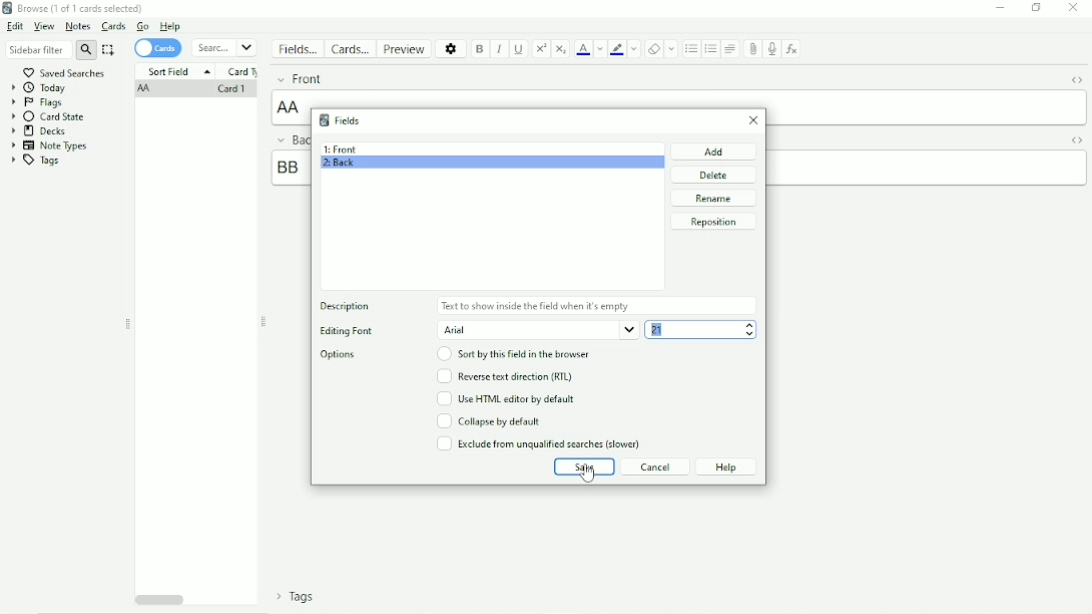  What do you see at coordinates (146, 90) in the screenshot?
I see `AA` at bounding box center [146, 90].